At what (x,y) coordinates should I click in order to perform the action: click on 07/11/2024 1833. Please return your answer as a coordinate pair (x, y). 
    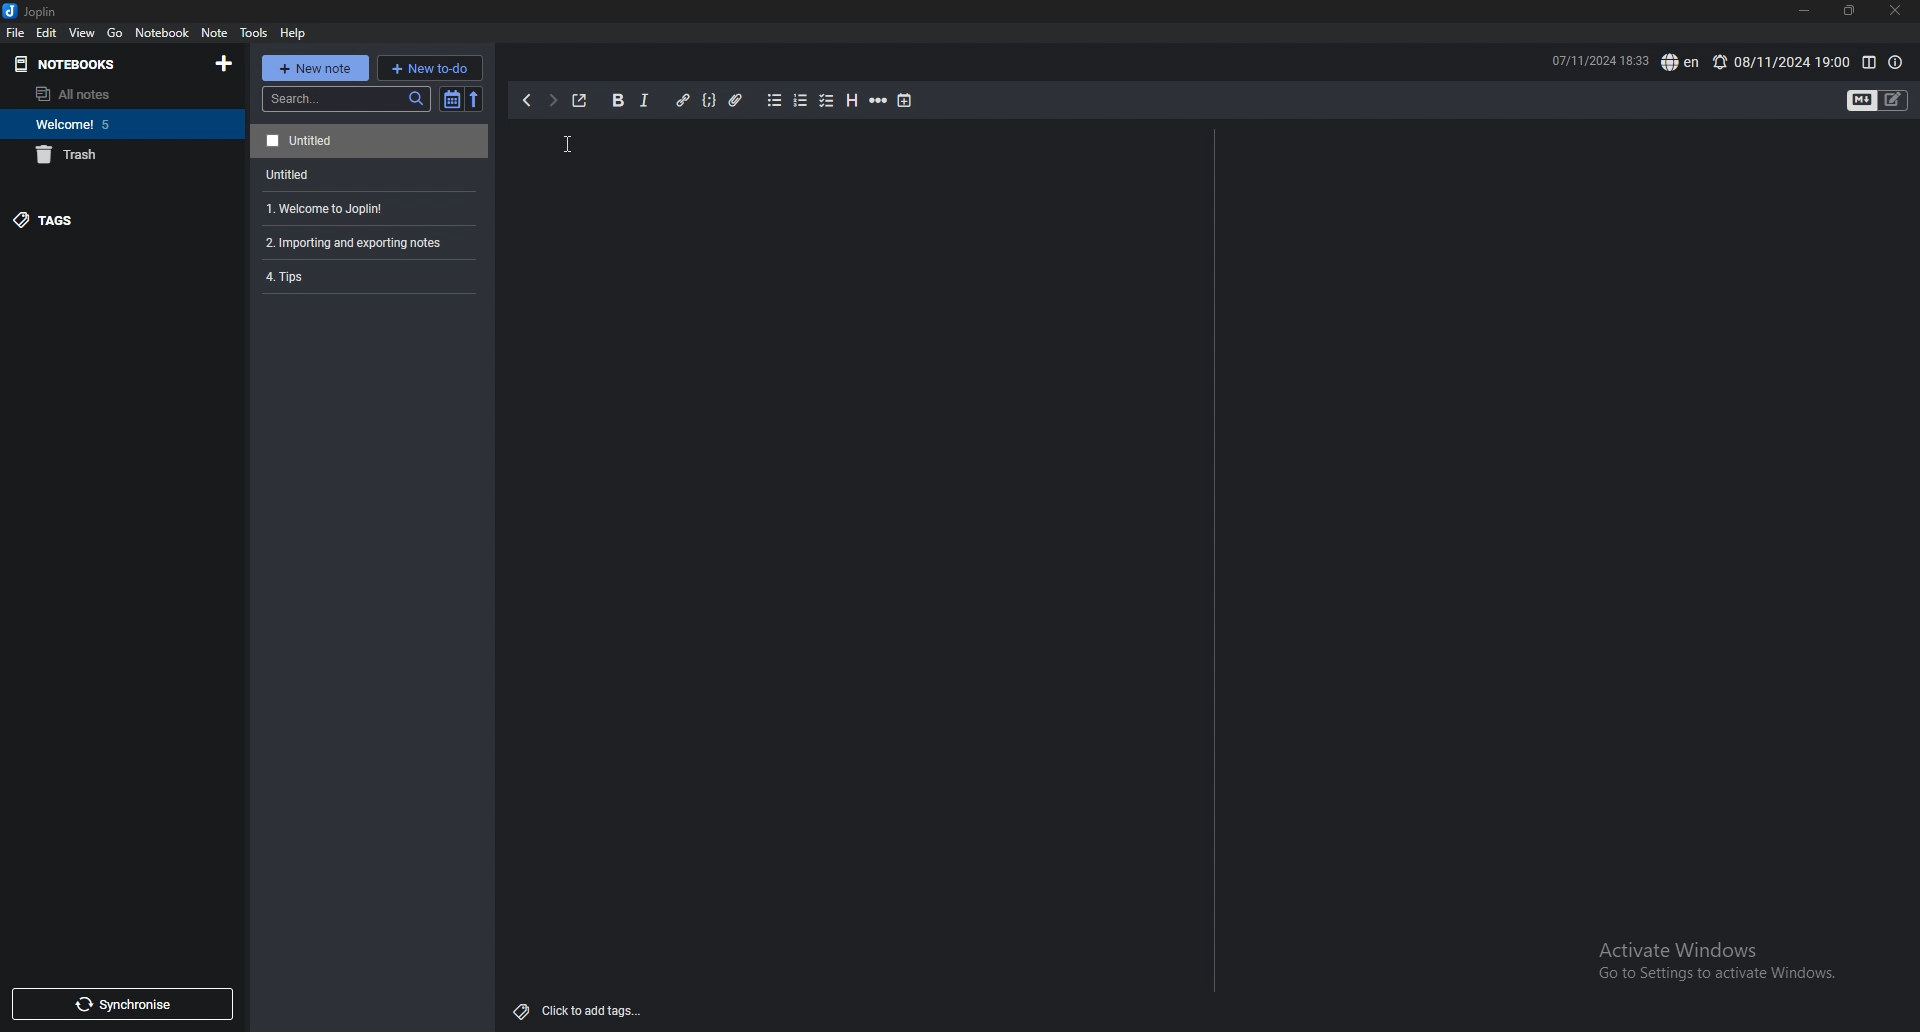
    Looking at the image, I should click on (1598, 60).